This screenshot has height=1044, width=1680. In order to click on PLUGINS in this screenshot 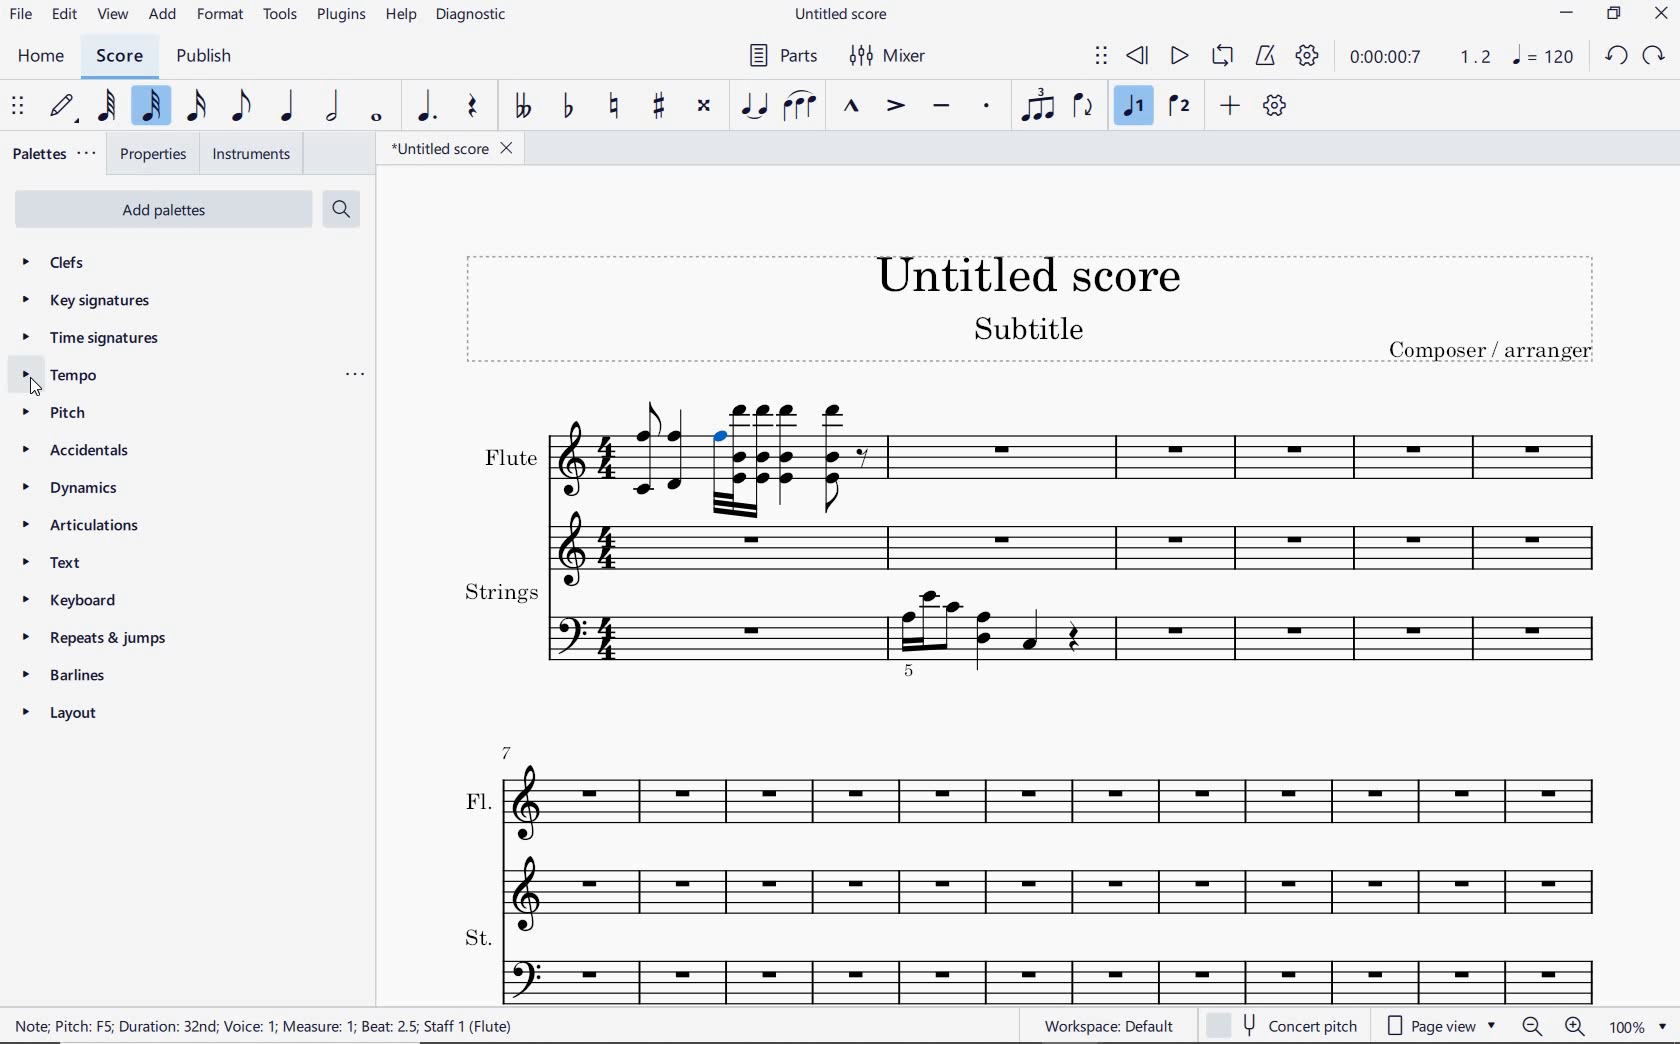, I will do `click(340, 14)`.